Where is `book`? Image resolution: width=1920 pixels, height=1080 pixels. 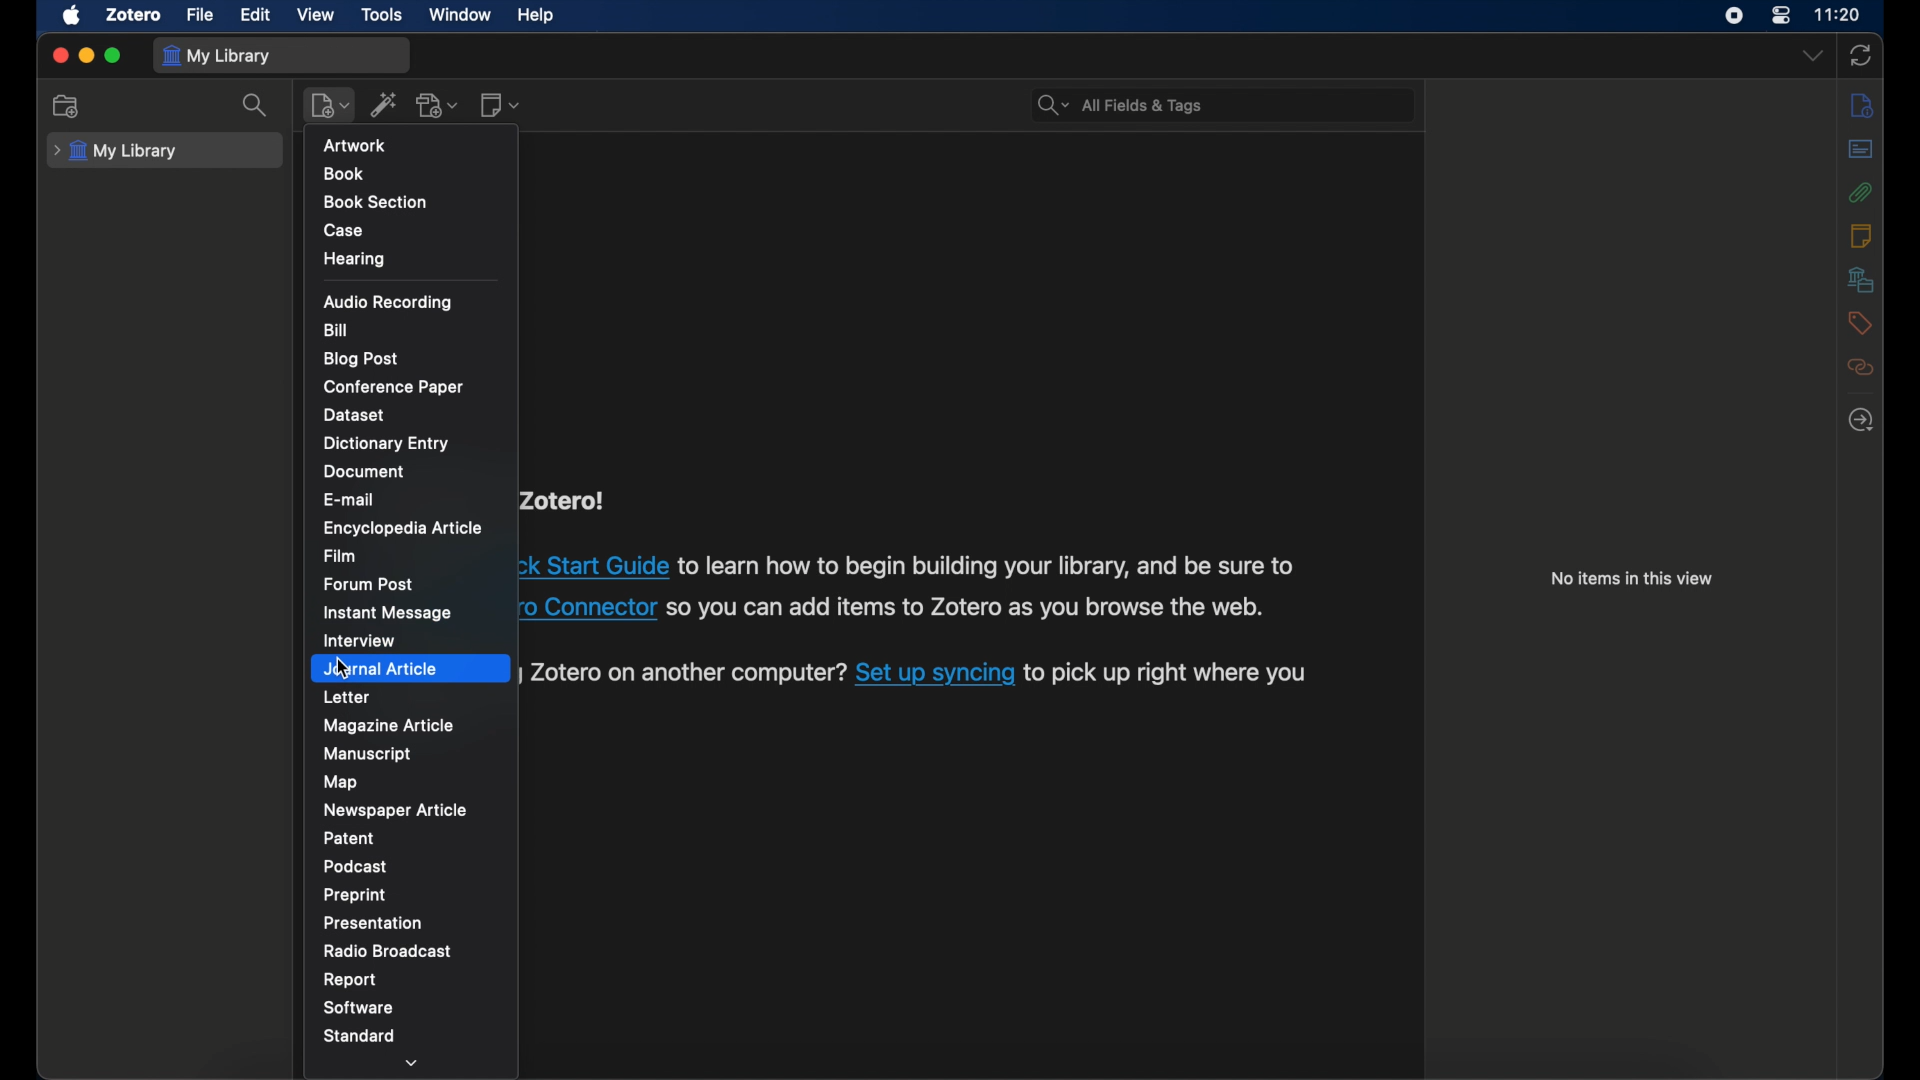 book is located at coordinates (343, 174).